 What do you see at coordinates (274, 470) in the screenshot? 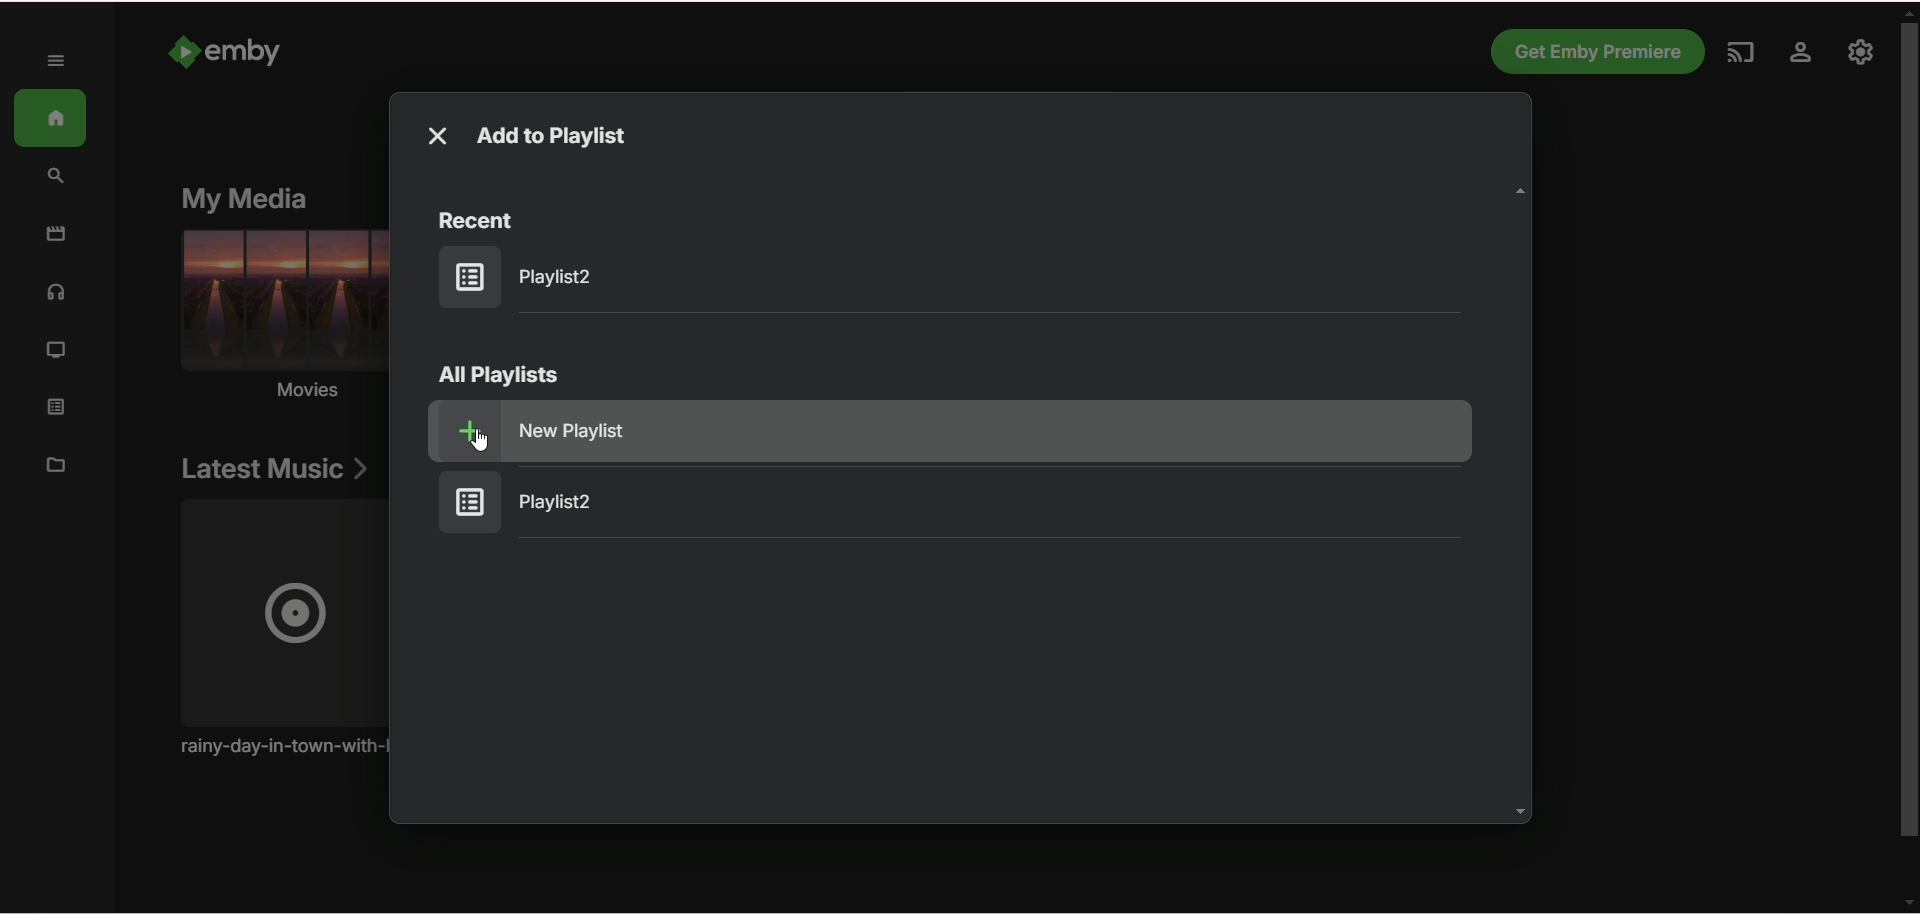
I see `latest music` at bounding box center [274, 470].